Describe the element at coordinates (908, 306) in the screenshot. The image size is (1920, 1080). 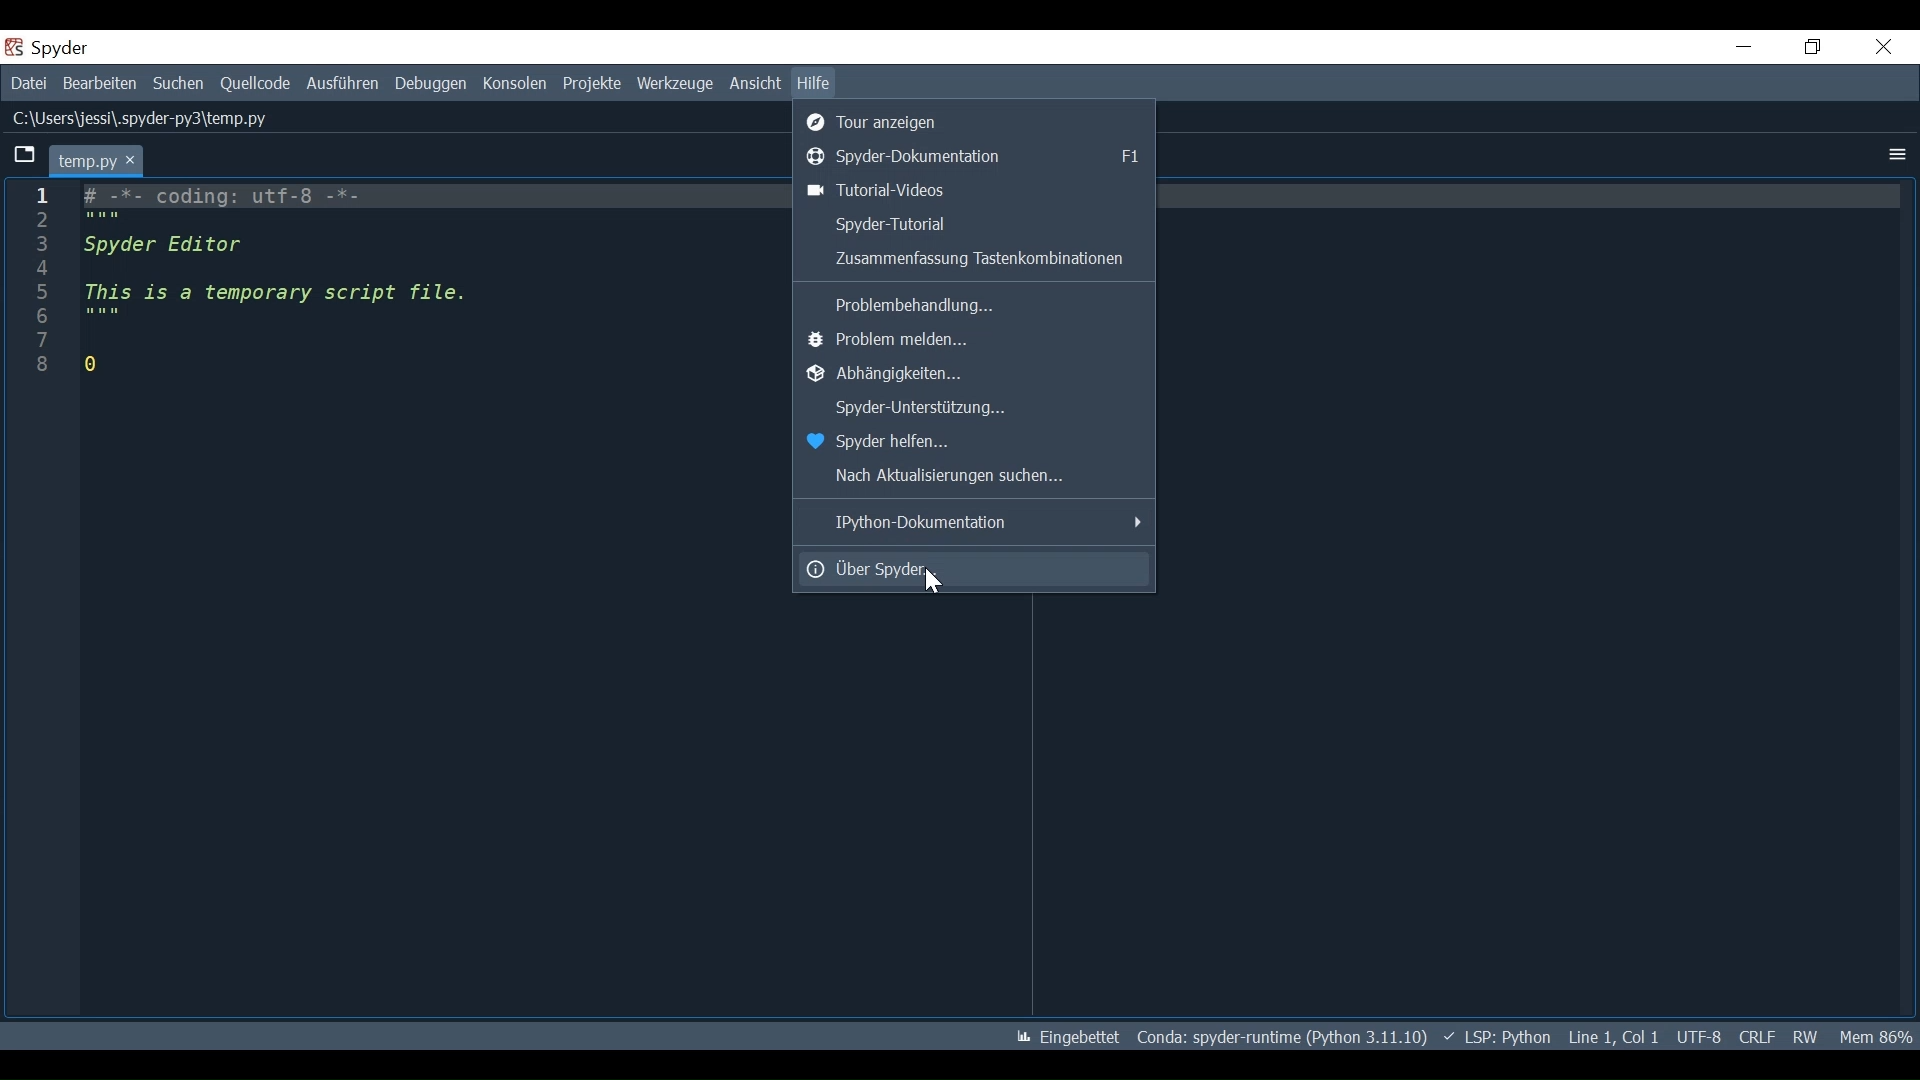
I see `Problembehandlung...` at that location.